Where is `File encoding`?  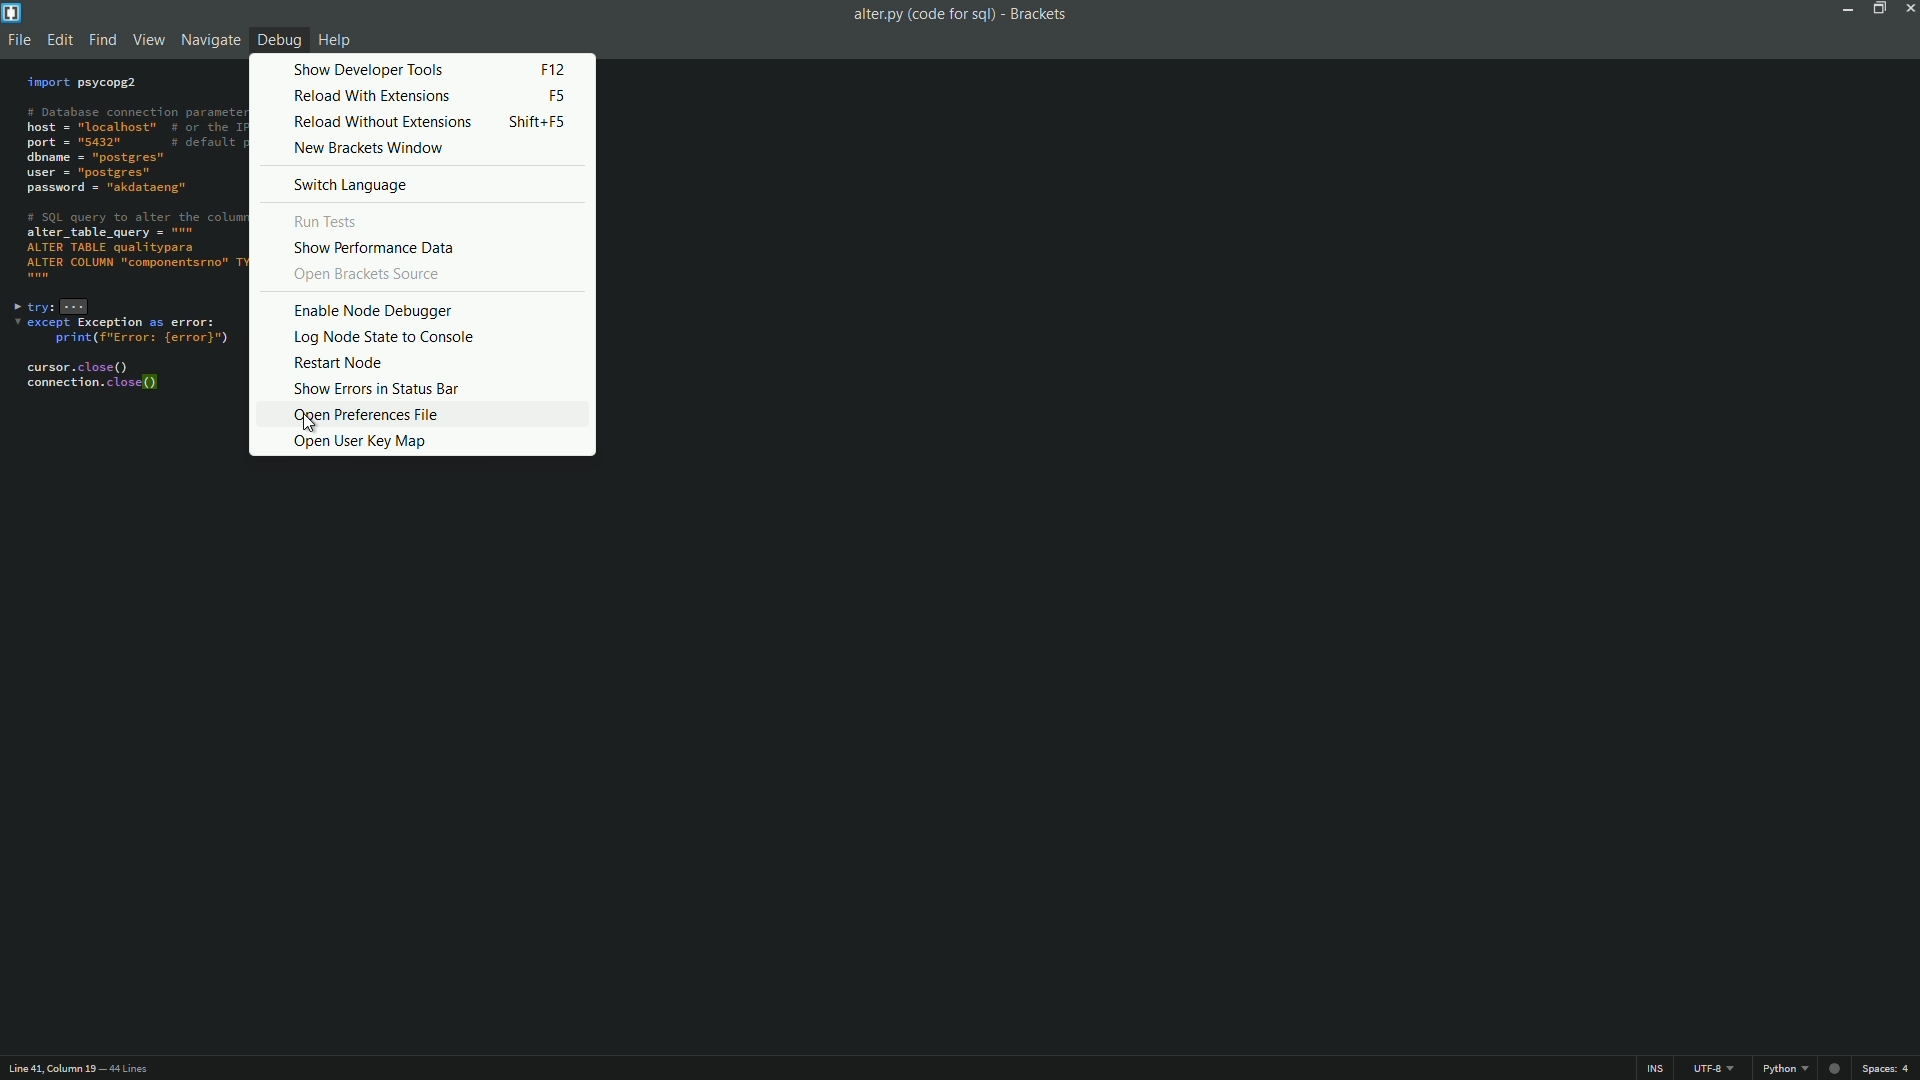 File encoding is located at coordinates (1717, 1069).